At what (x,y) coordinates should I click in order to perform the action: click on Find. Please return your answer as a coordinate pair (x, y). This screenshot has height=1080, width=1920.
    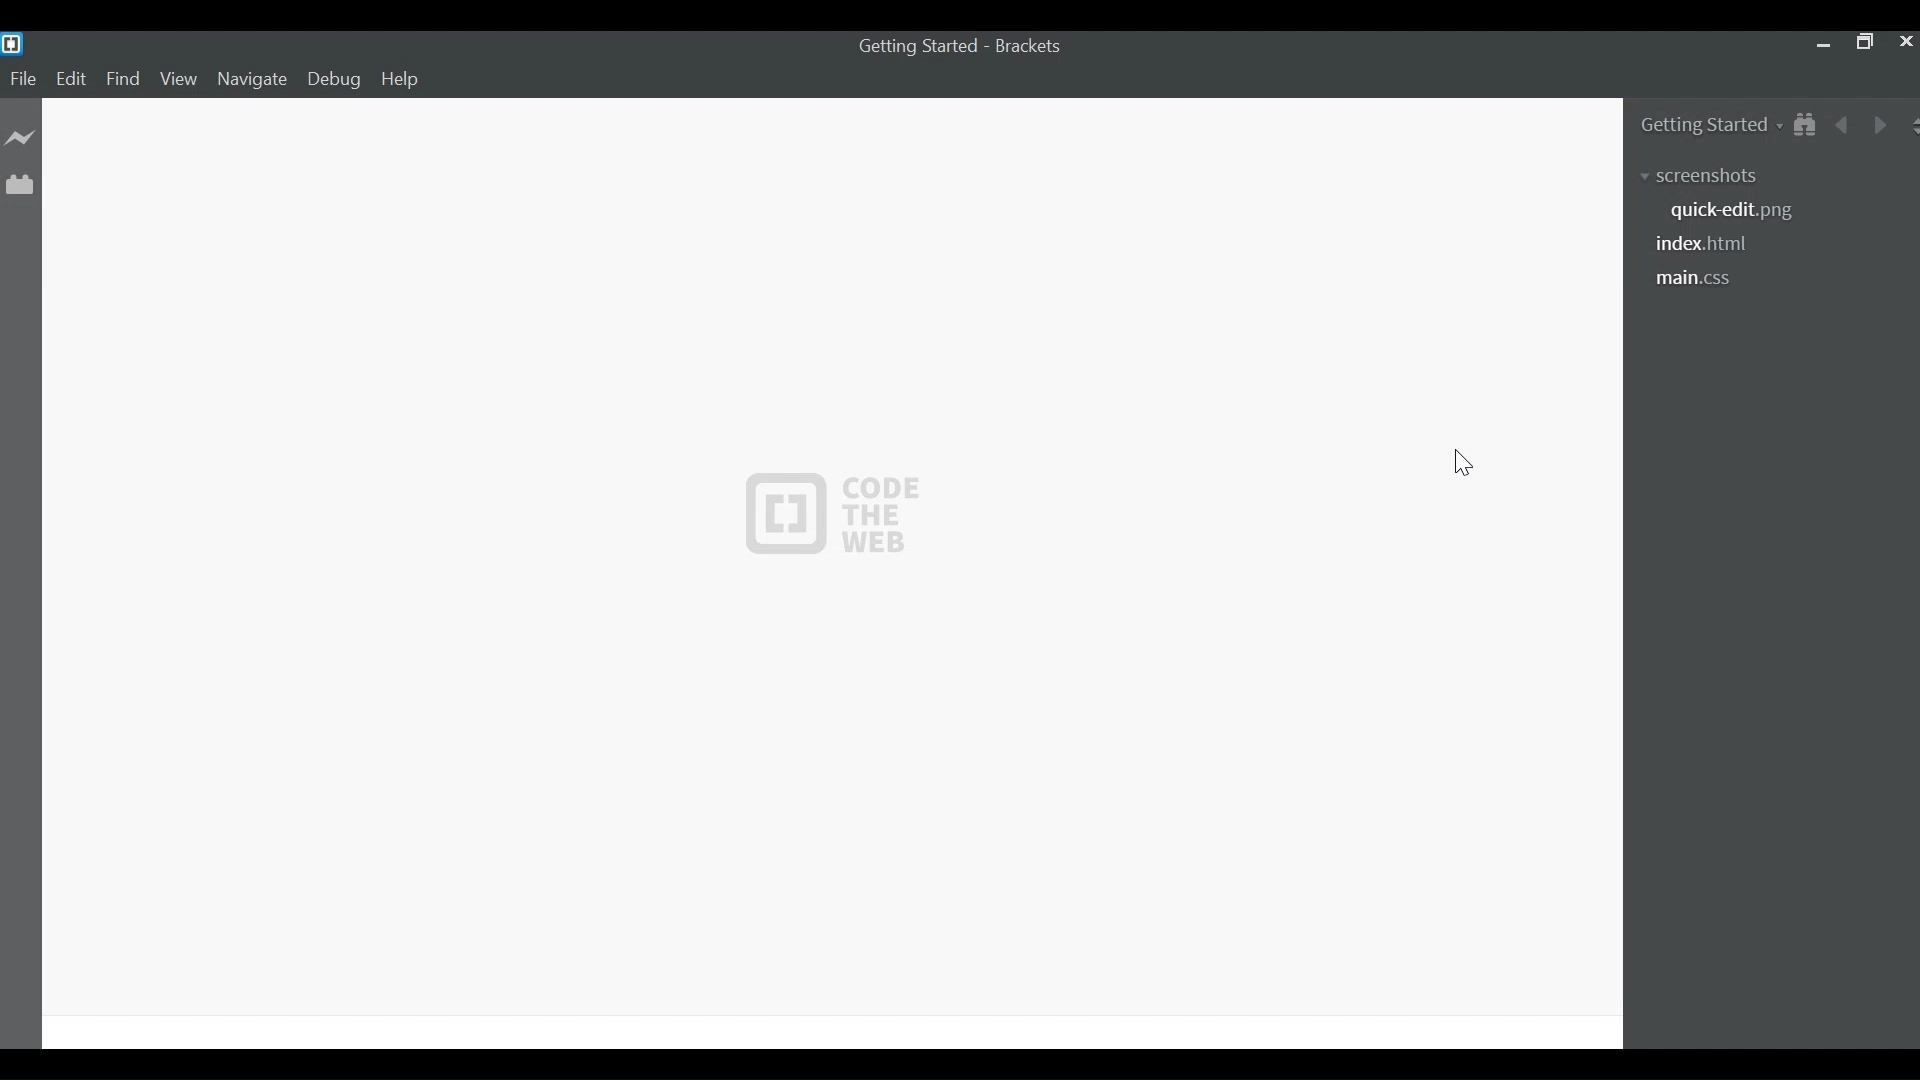
    Looking at the image, I should click on (123, 80).